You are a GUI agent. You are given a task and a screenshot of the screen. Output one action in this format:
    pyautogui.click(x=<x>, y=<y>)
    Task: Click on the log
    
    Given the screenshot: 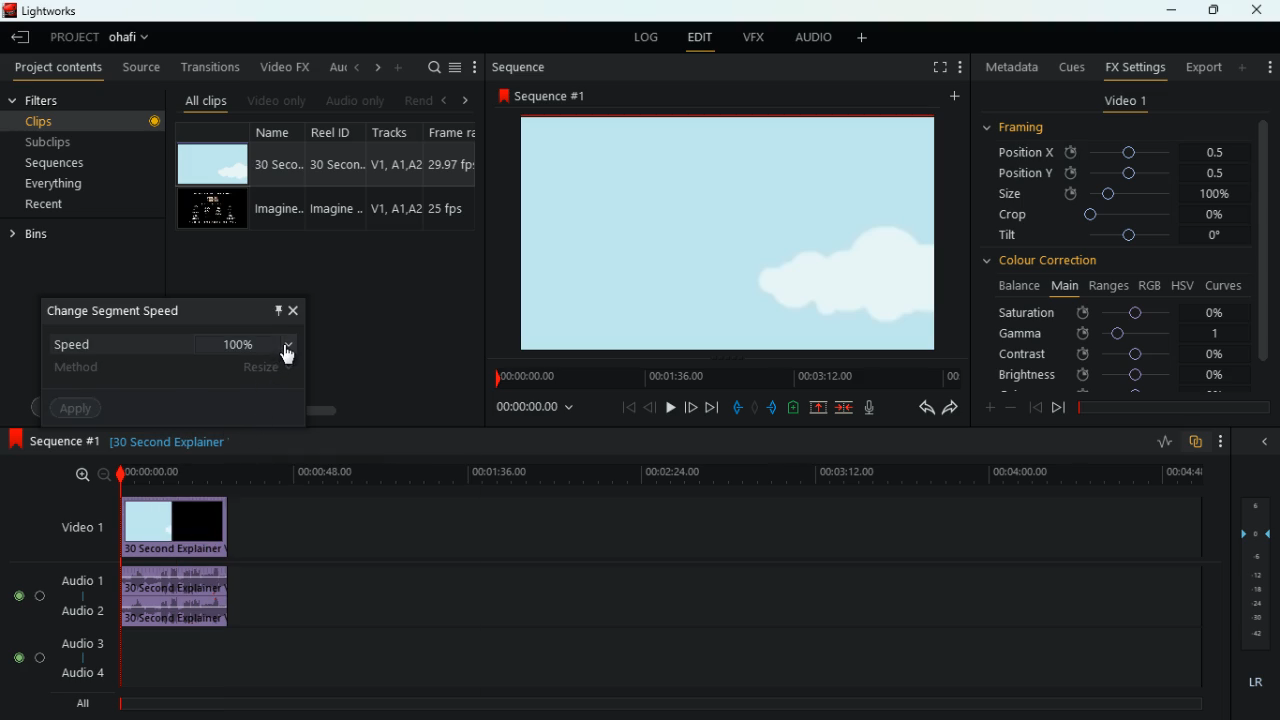 What is the action you would take?
    pyautogui.click(x=643, y=35)
    